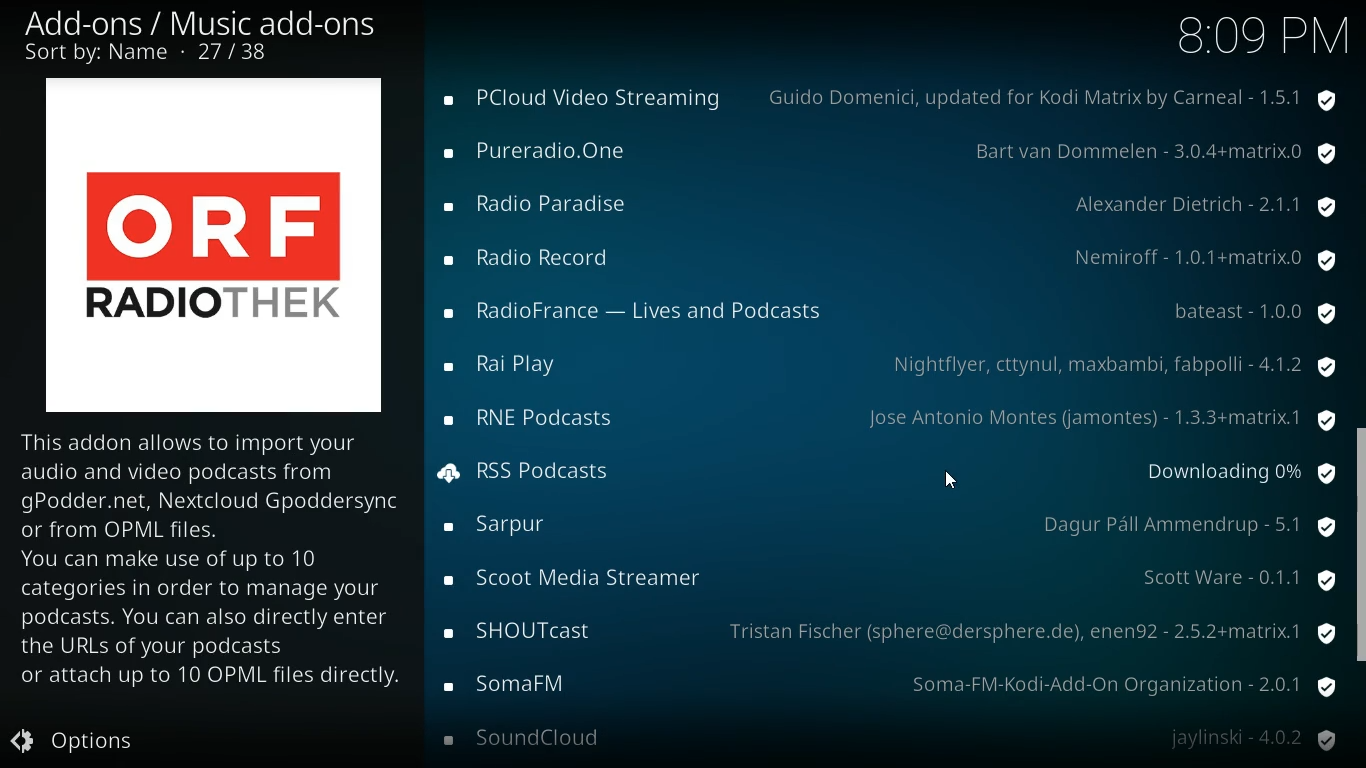 The image size is (1366, 768). What do you see at coordinates (1112, 364) in the screenshot?
I see `provider` at bounding box center [1112, 364].